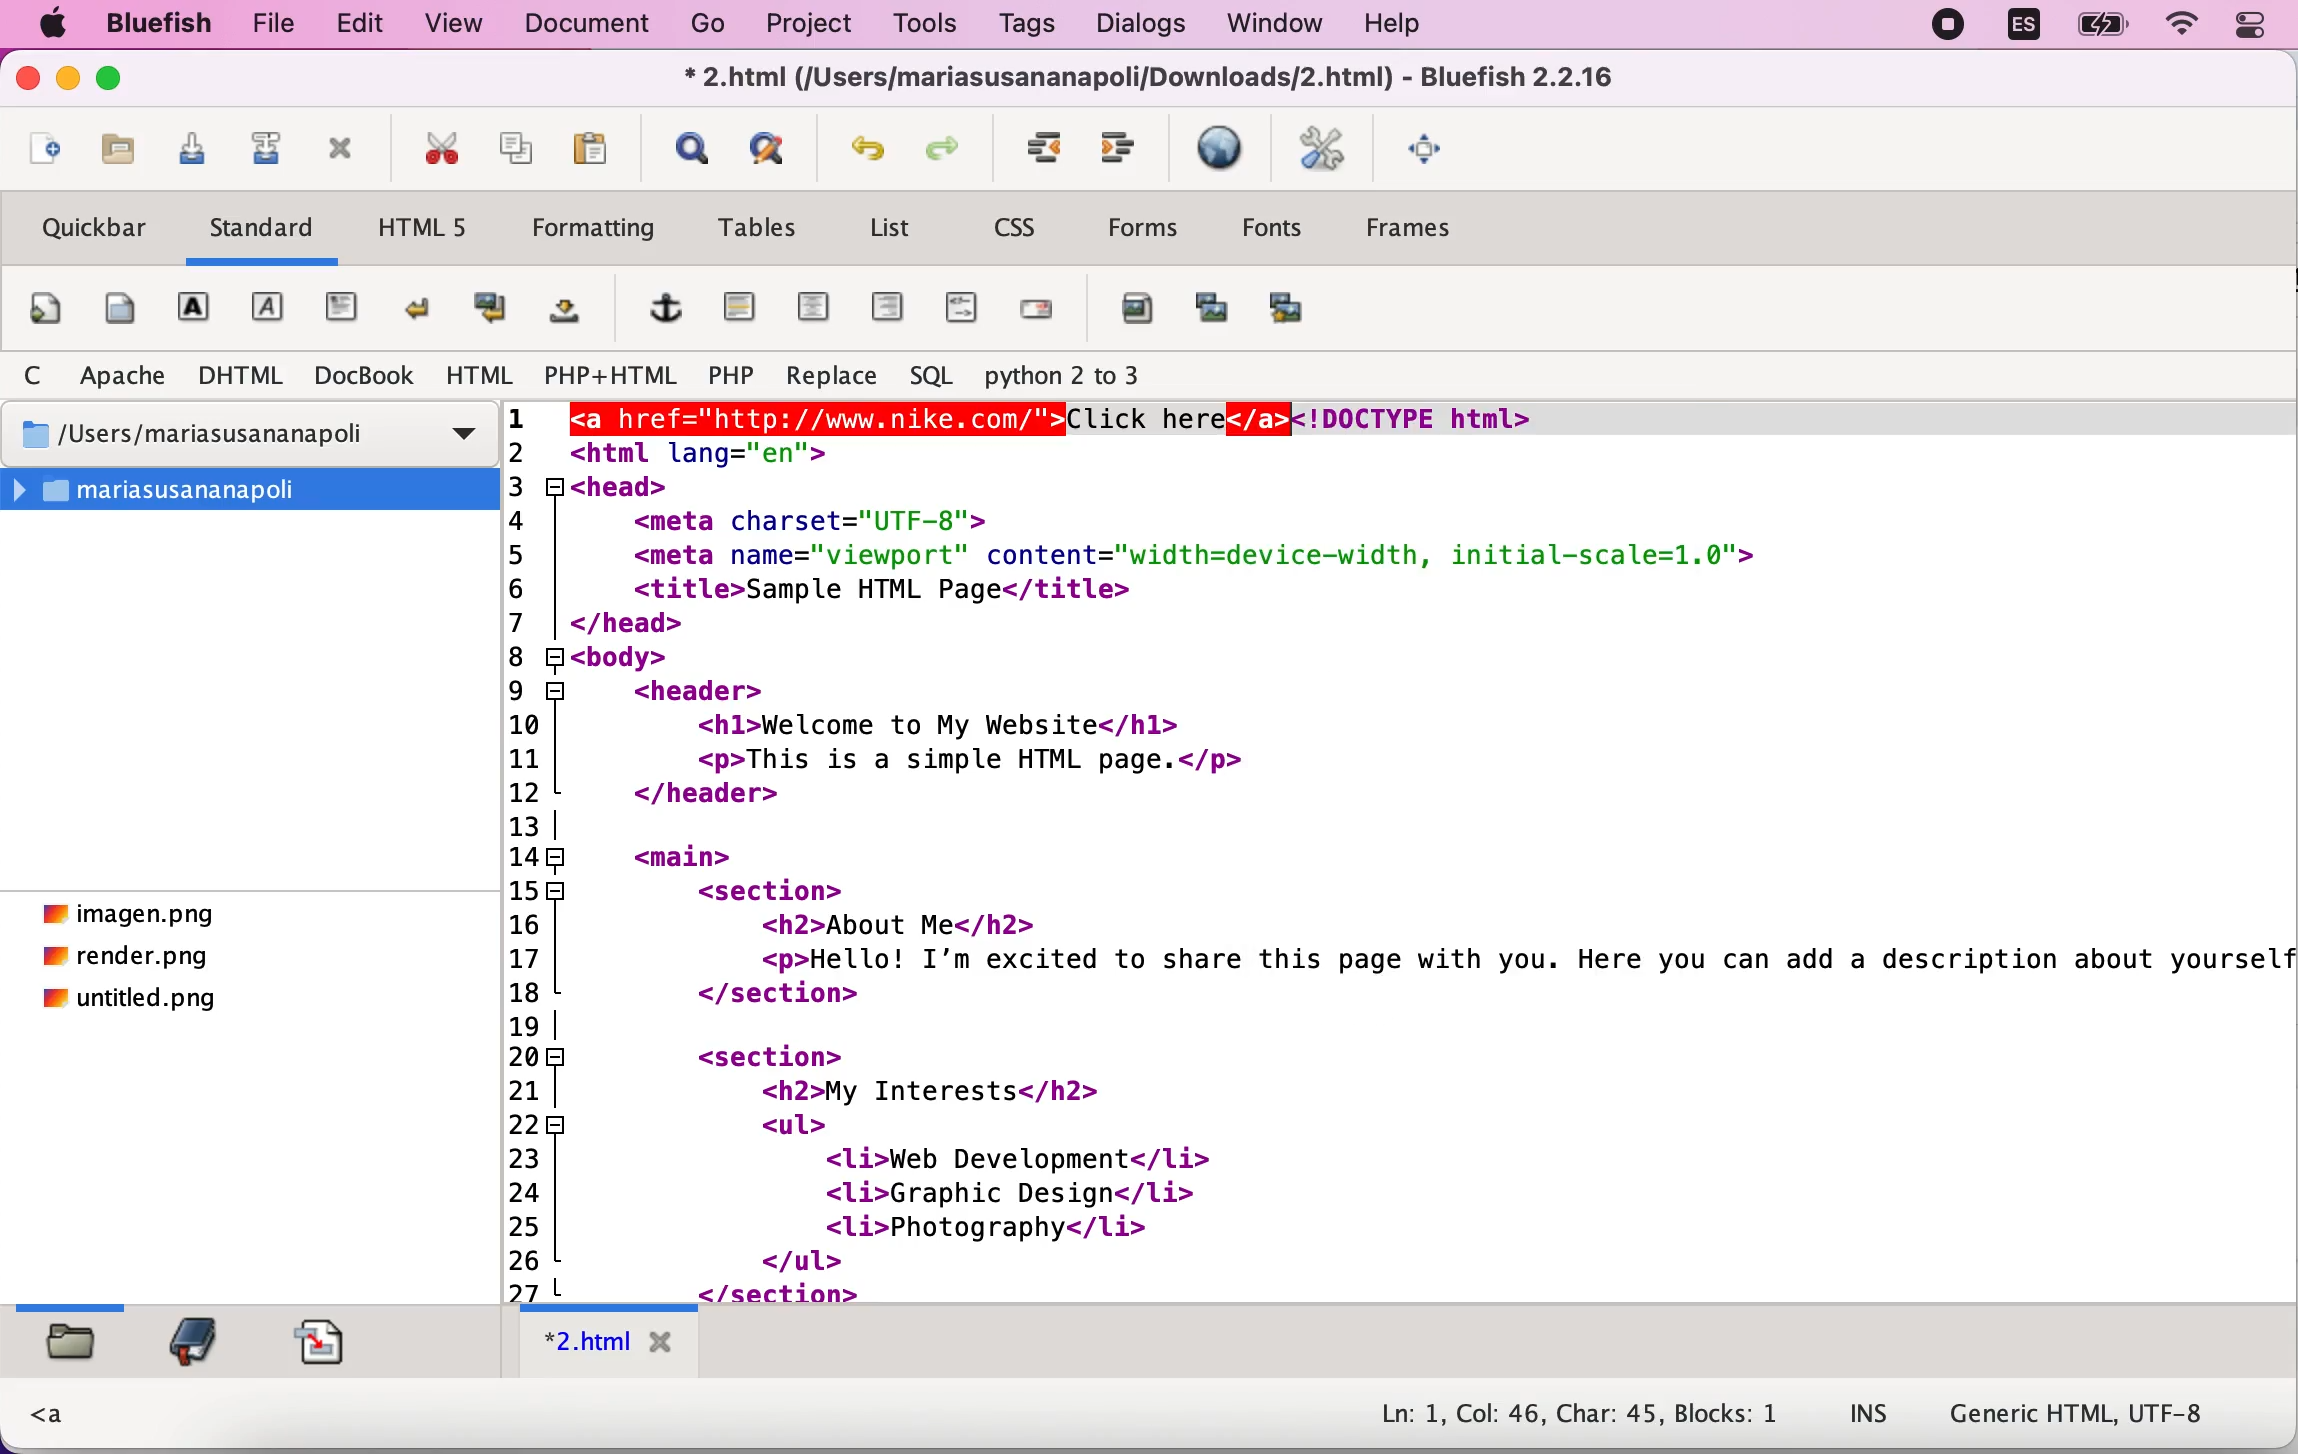 The width and height of the screenshot is (2298, 1454). What do you see at coordinates (234, 373) in the screenshot?
I see `dhtml` at bounding box center [234, 373].